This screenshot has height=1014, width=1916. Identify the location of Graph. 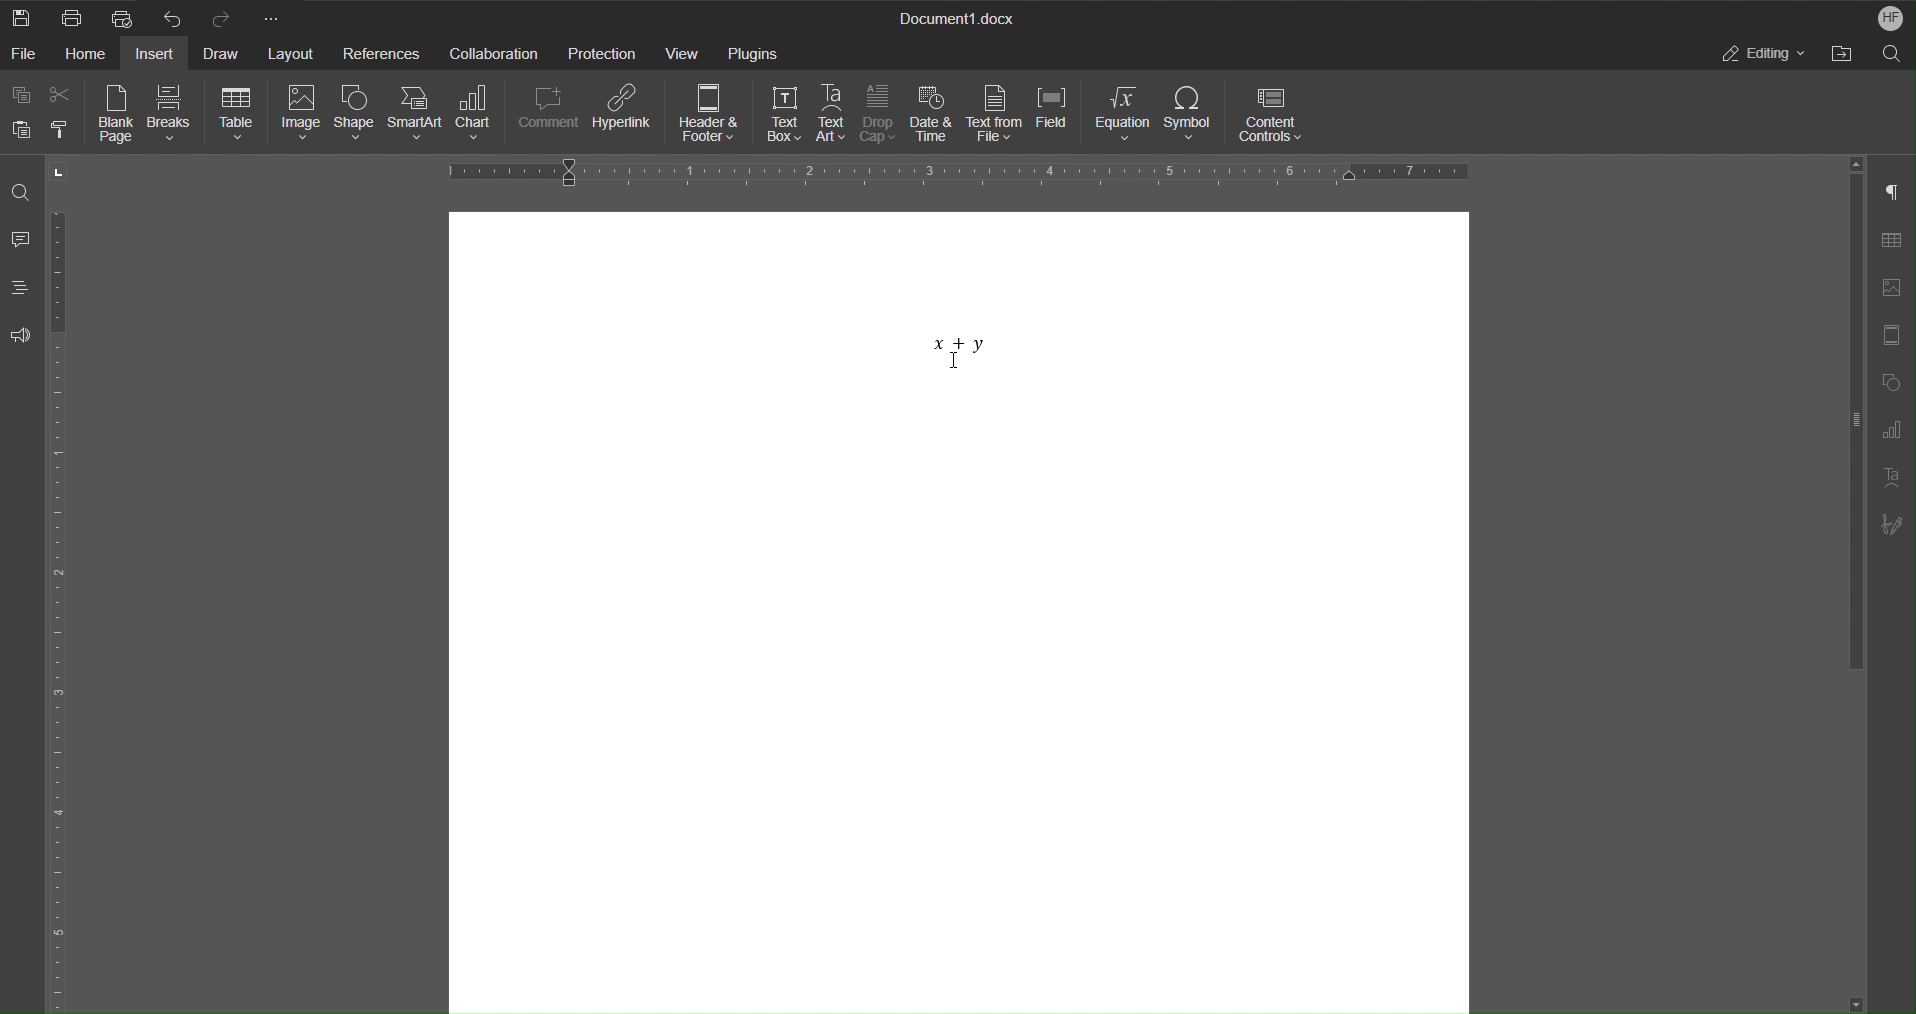
(1892, 431).